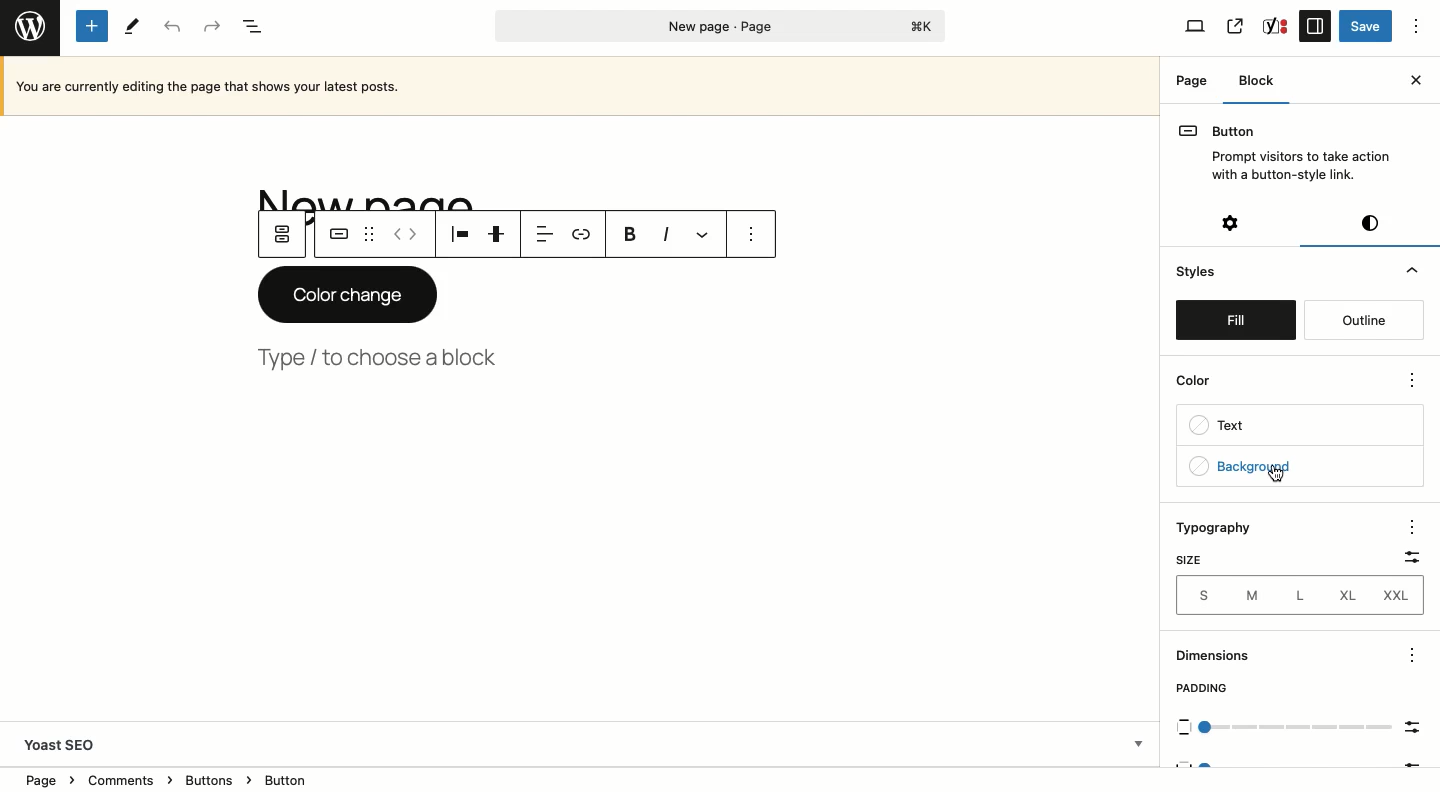 Image resolution: width=1440 pixels, height=792 pixels. Describe the element at coordinates (1247, 594) in the screenshot. I see `M` at that location.